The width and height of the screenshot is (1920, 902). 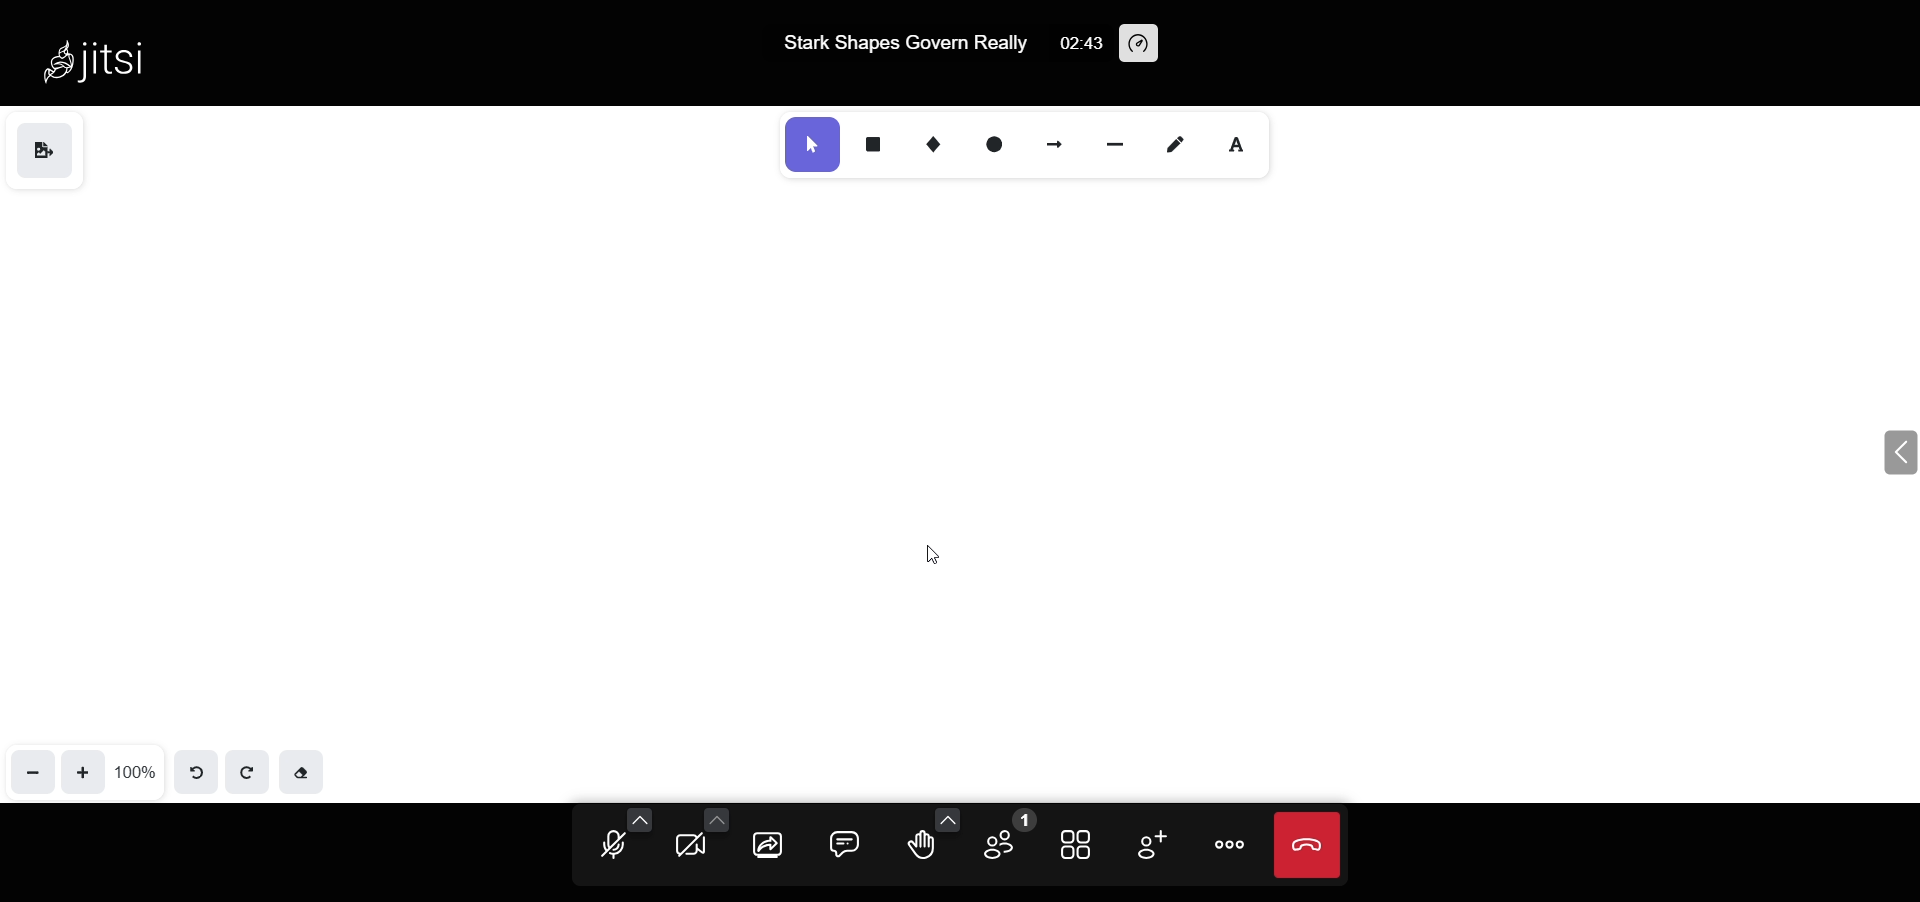 What do you see at coordinates (100, 52) in the screenshot?
I see `Jitsi` at bounding box center [100, 52].